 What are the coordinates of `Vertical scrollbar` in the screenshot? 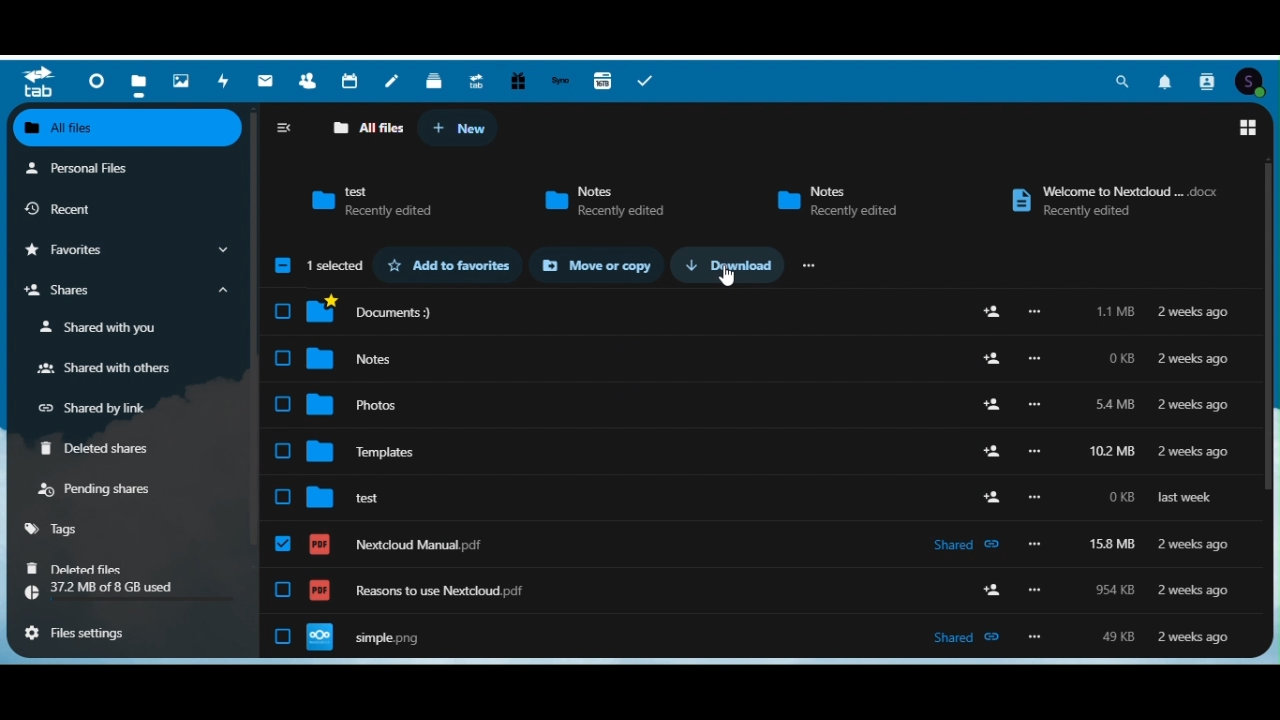 It's located at (1270, 332).